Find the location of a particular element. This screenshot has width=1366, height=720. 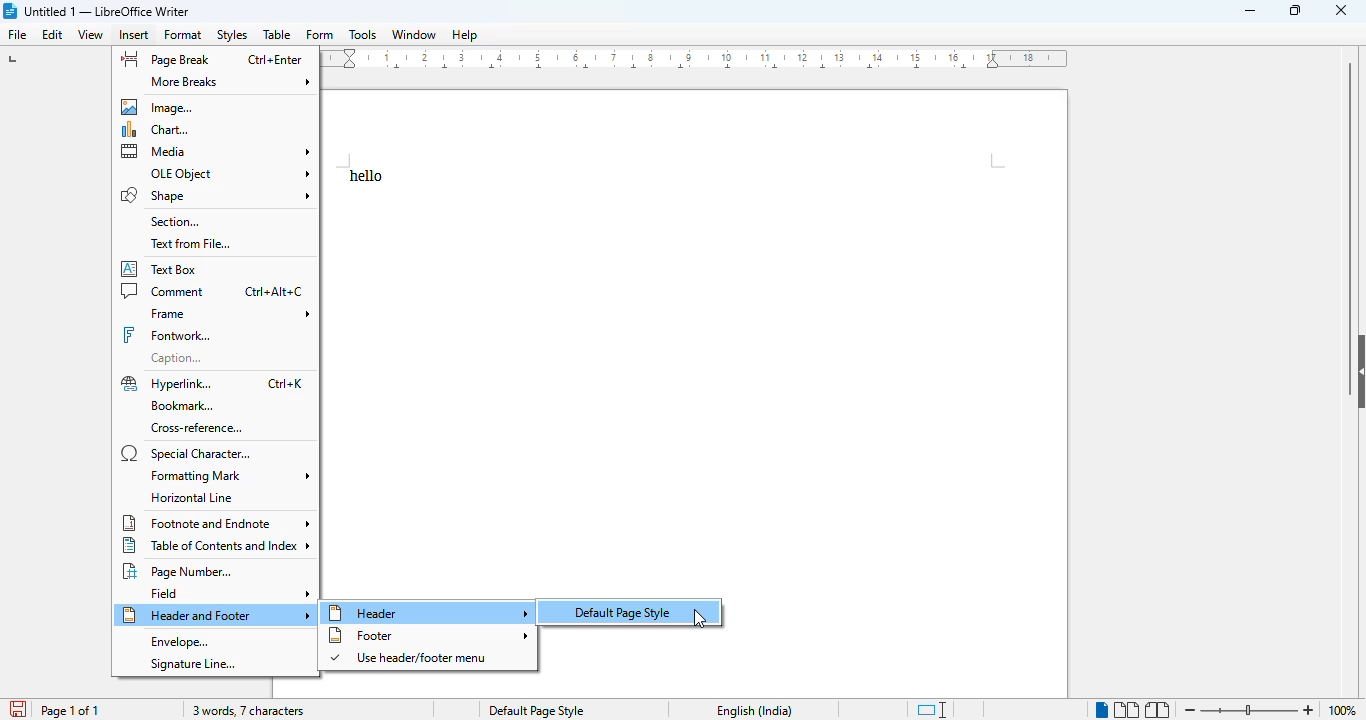

page 1 of 1 is located at coordinates (70, 711).